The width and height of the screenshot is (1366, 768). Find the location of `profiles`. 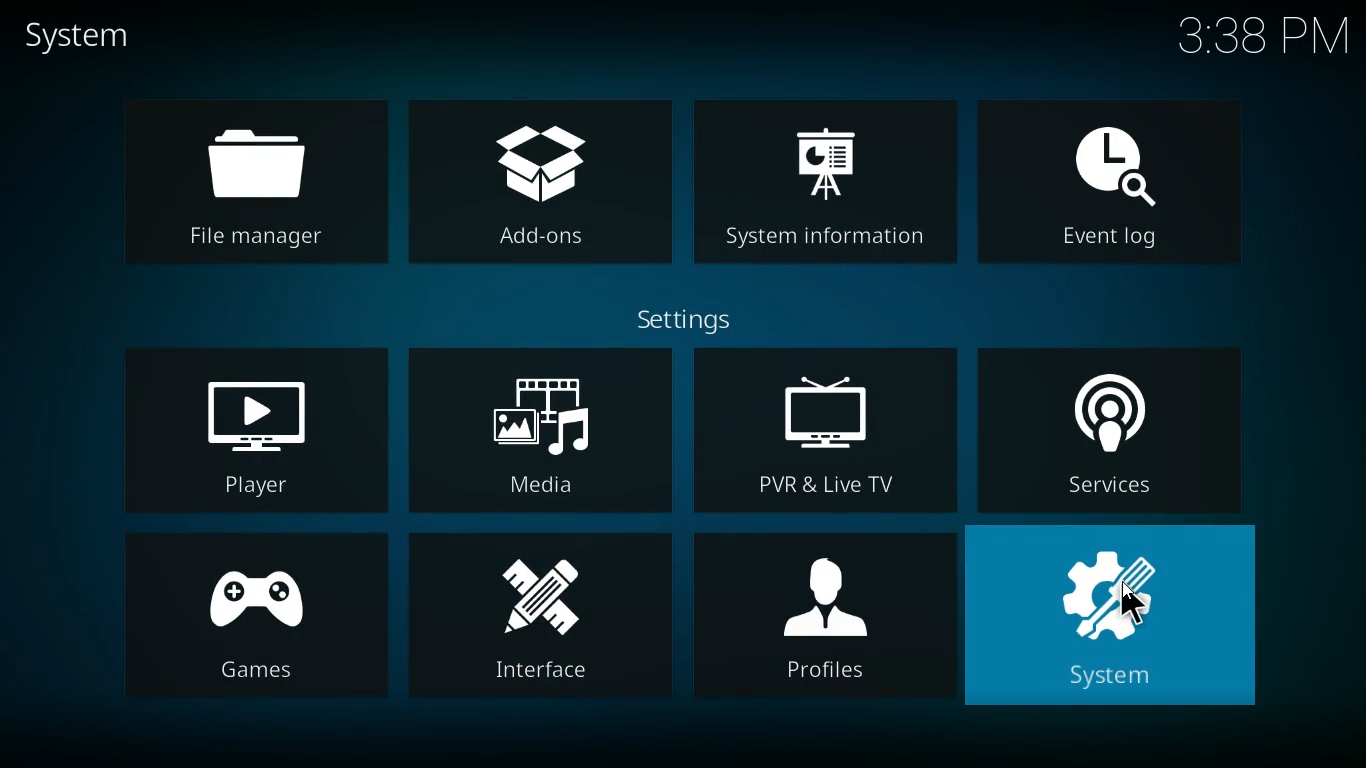

profiles is located at coordinates (823, 625).